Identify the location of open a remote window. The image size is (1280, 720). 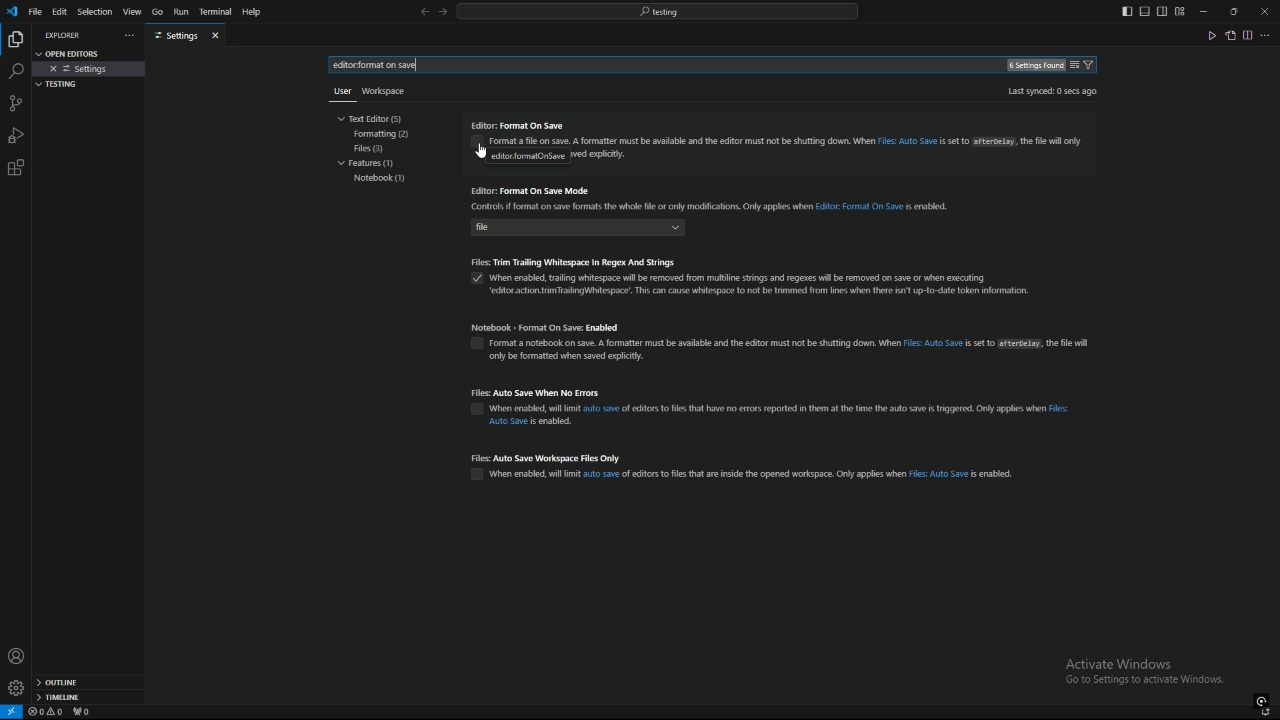
(12, 712).